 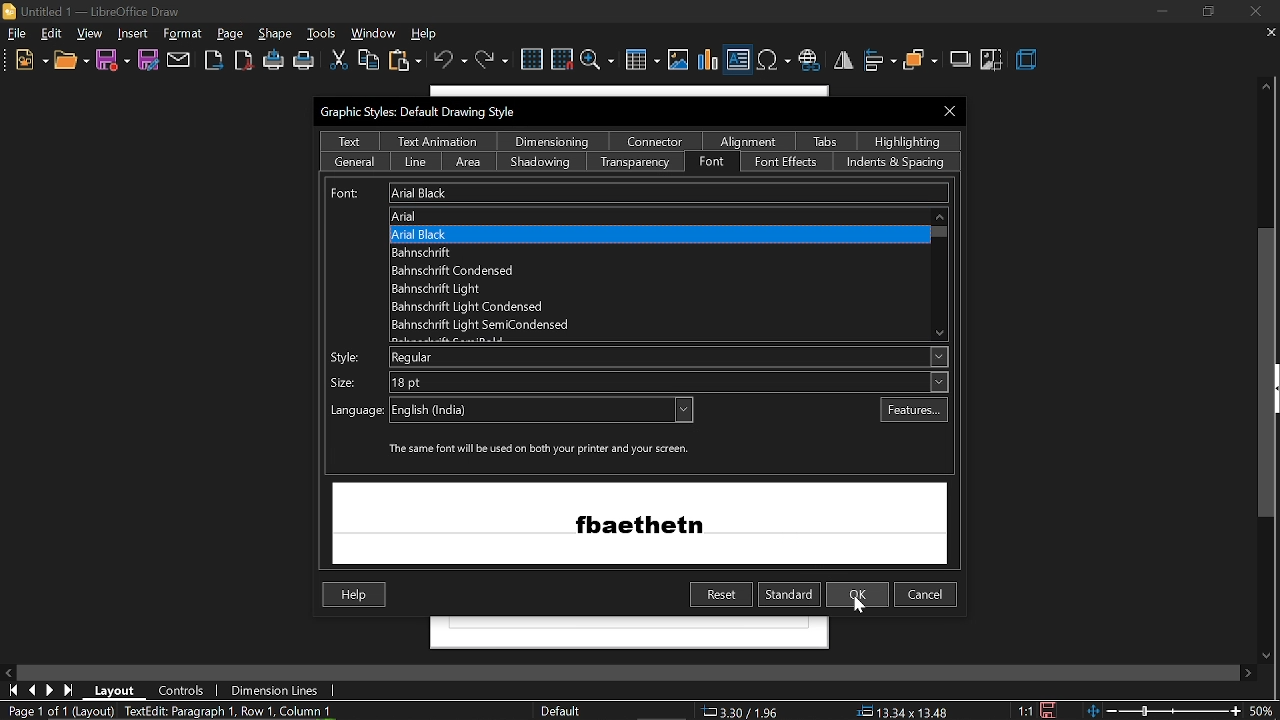 I want to click on font, so click(x=712, y=163).